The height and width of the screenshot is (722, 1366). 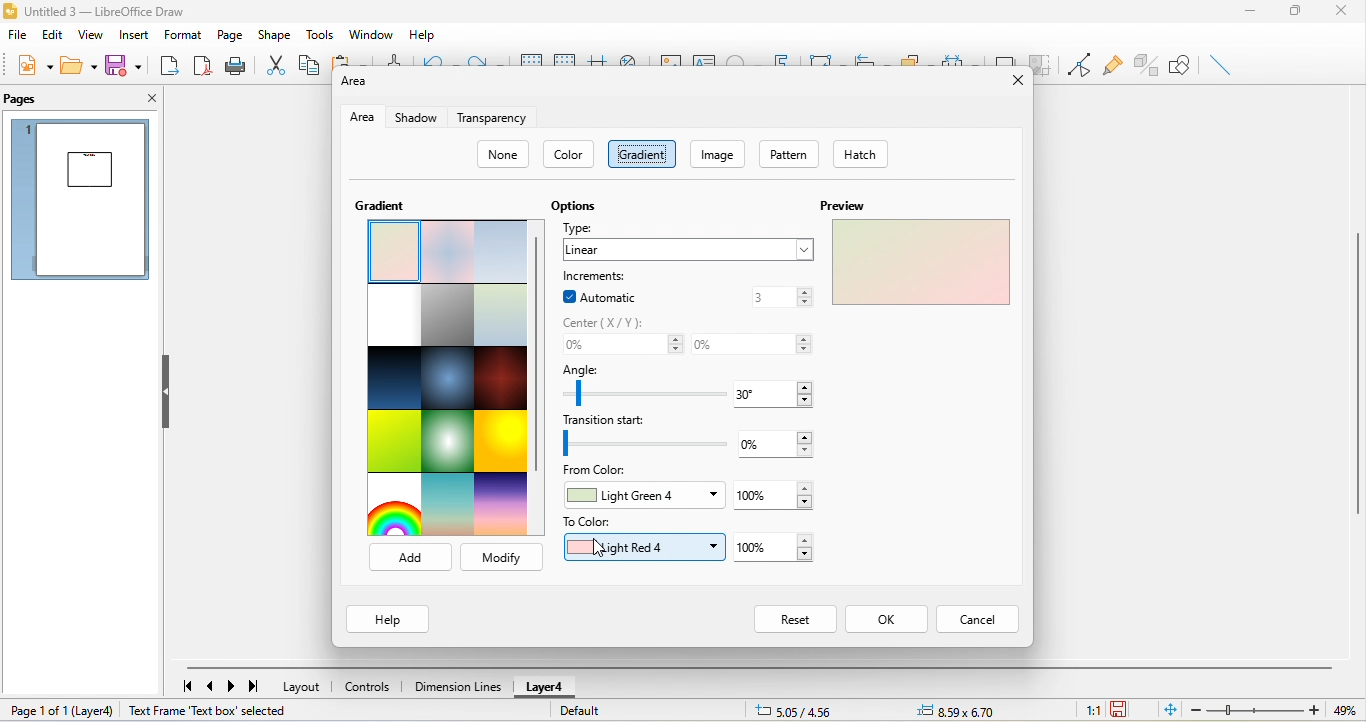 What do you see at coordinates (642, 394) in the screenshot?
I see `set angle` at bounding box center [642, 394].